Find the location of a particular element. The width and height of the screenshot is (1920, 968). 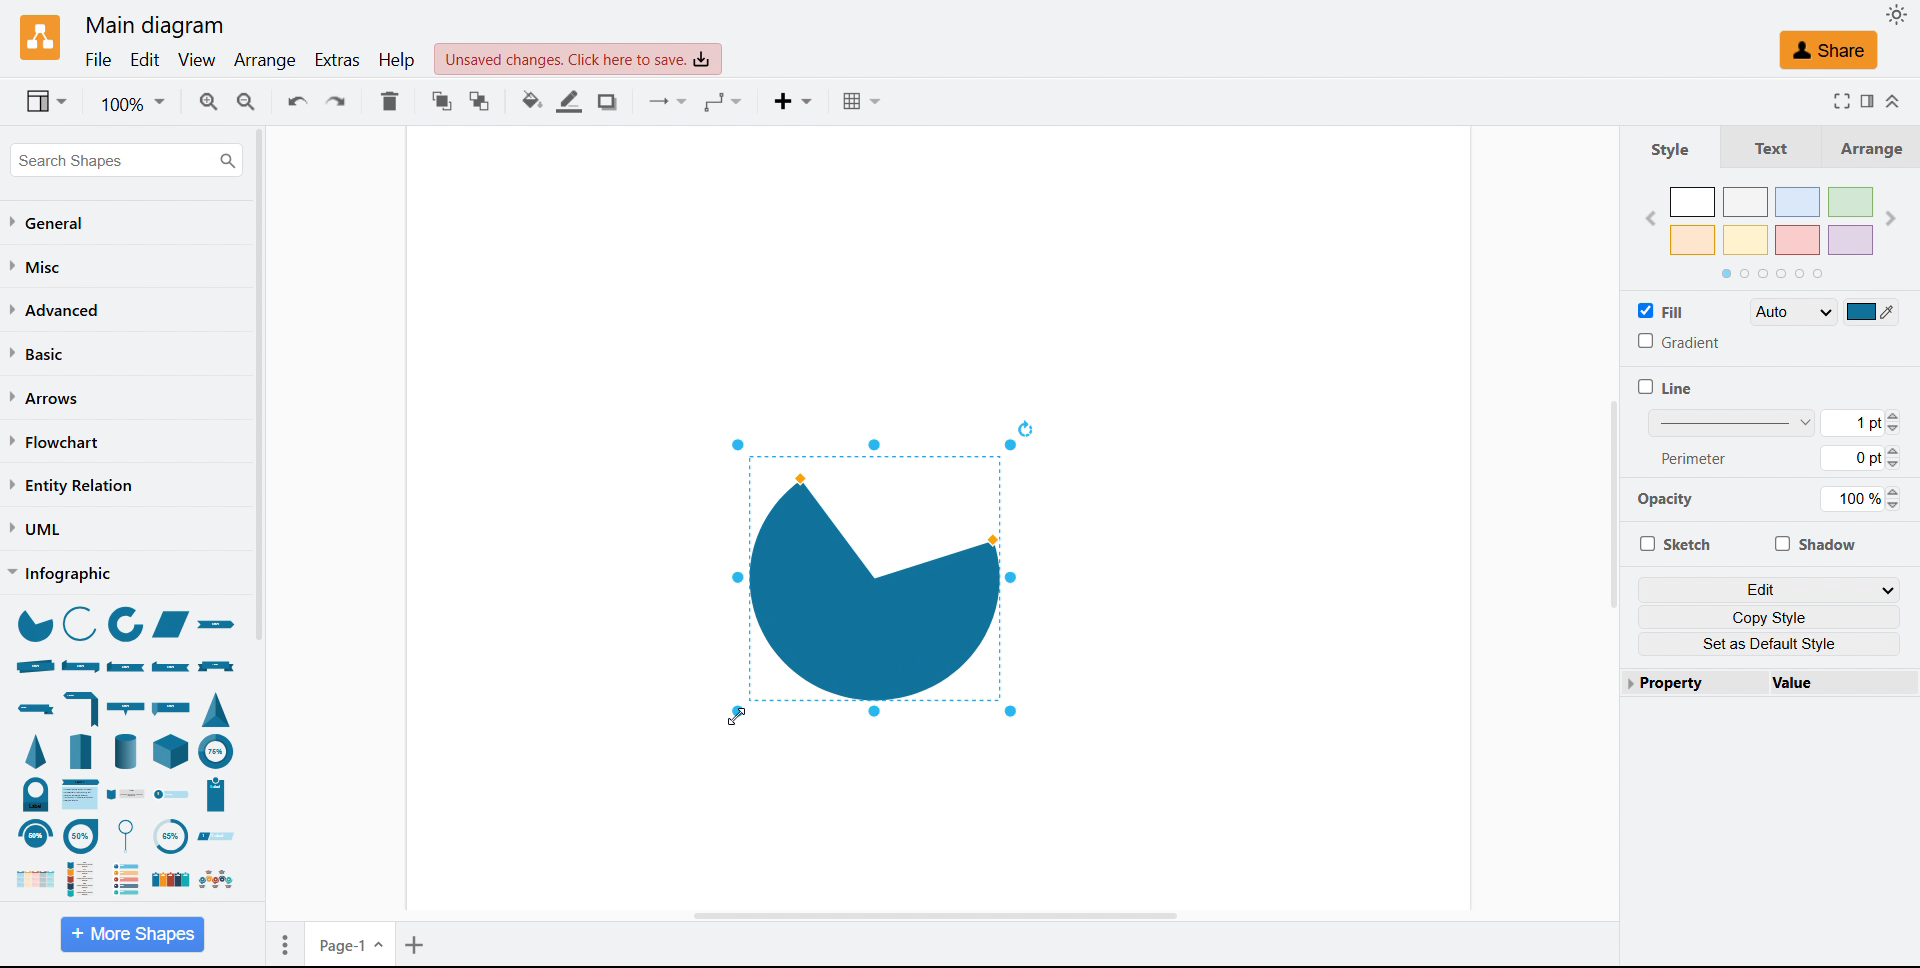

chevron list is located at coordinates (30, 880).